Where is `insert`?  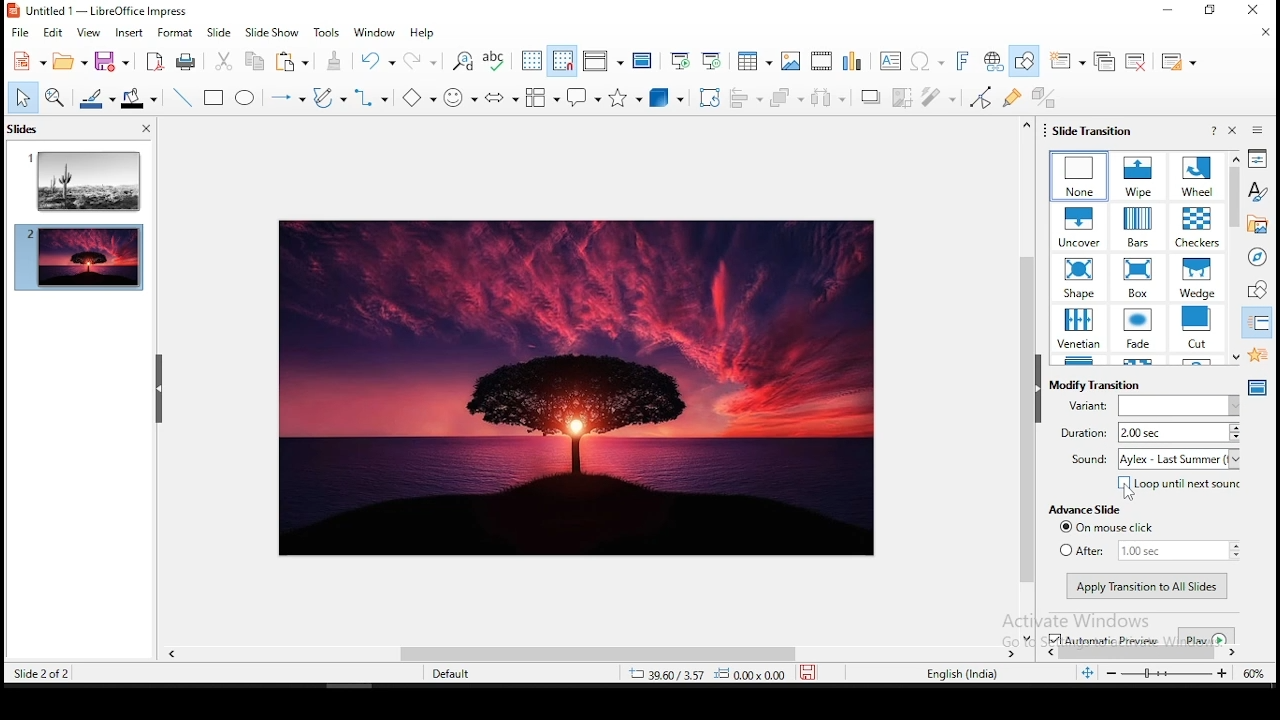
insert is located at coordinates (128, 31).